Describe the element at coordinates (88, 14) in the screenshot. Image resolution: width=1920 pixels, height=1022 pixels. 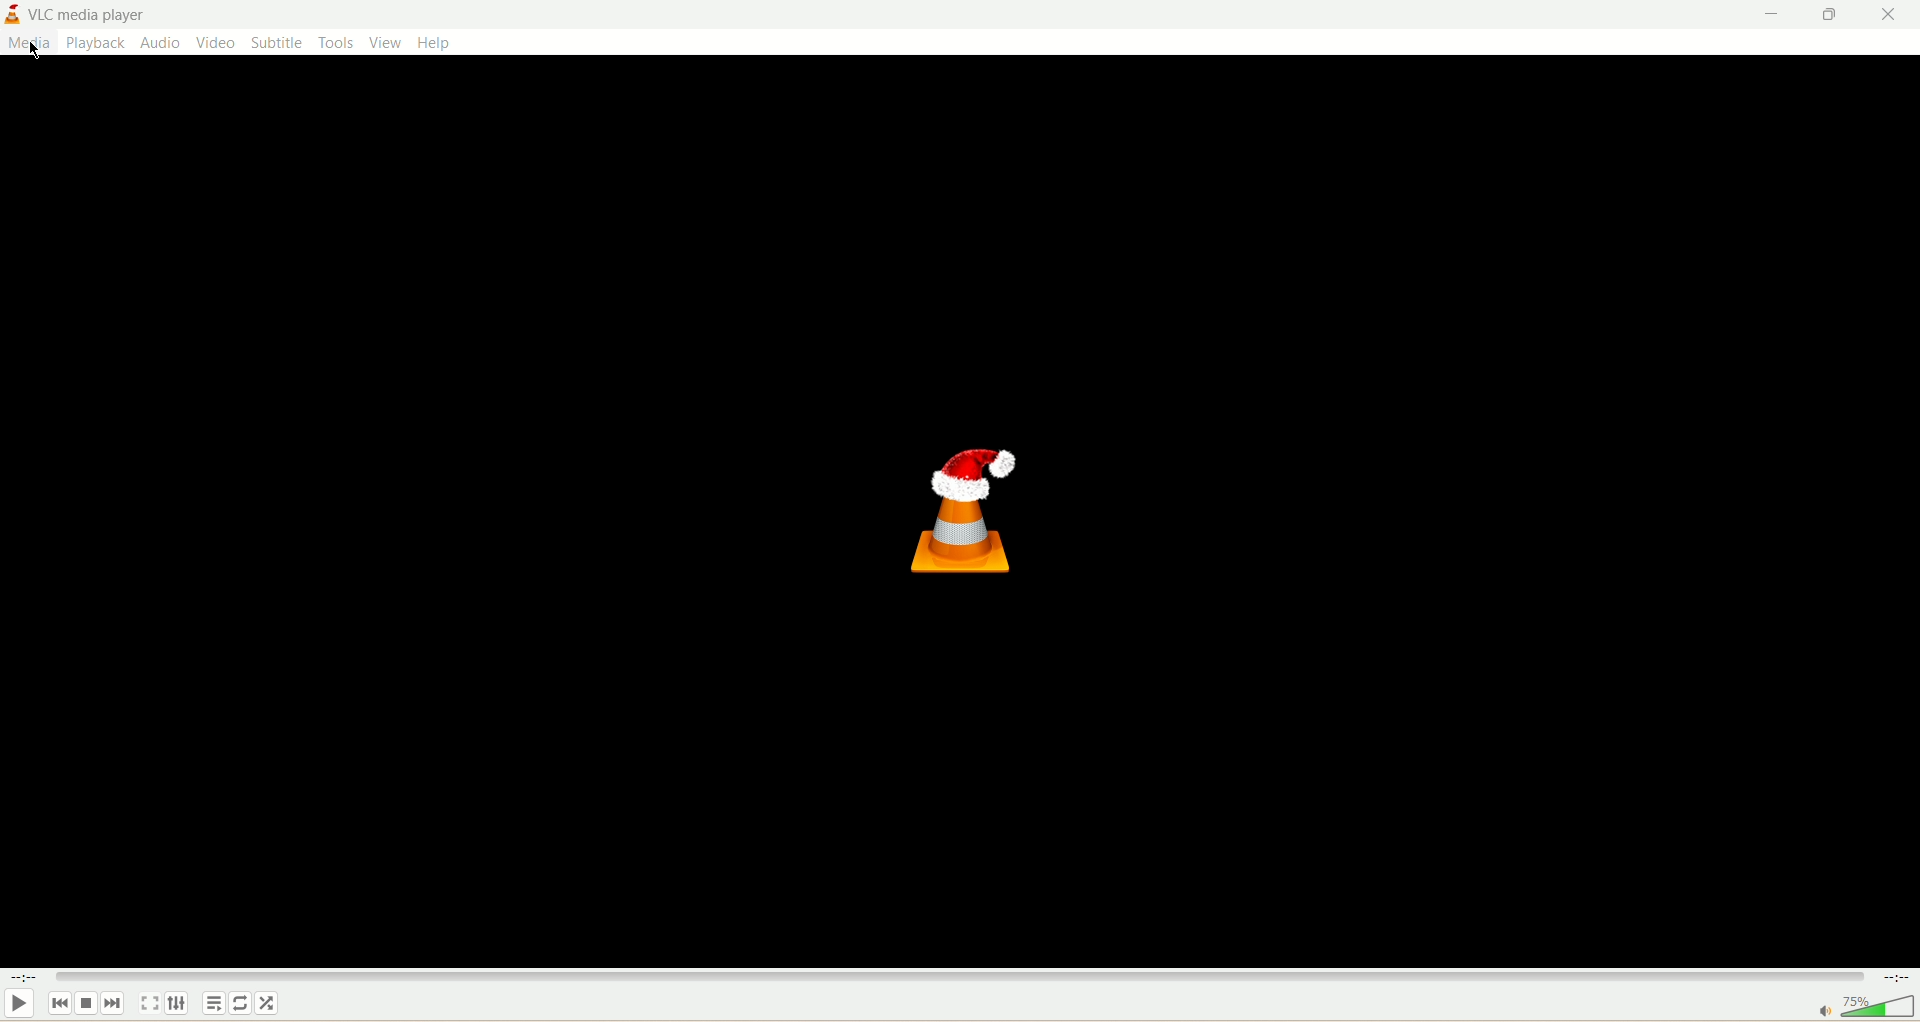
I see `VLC media player` at that location.